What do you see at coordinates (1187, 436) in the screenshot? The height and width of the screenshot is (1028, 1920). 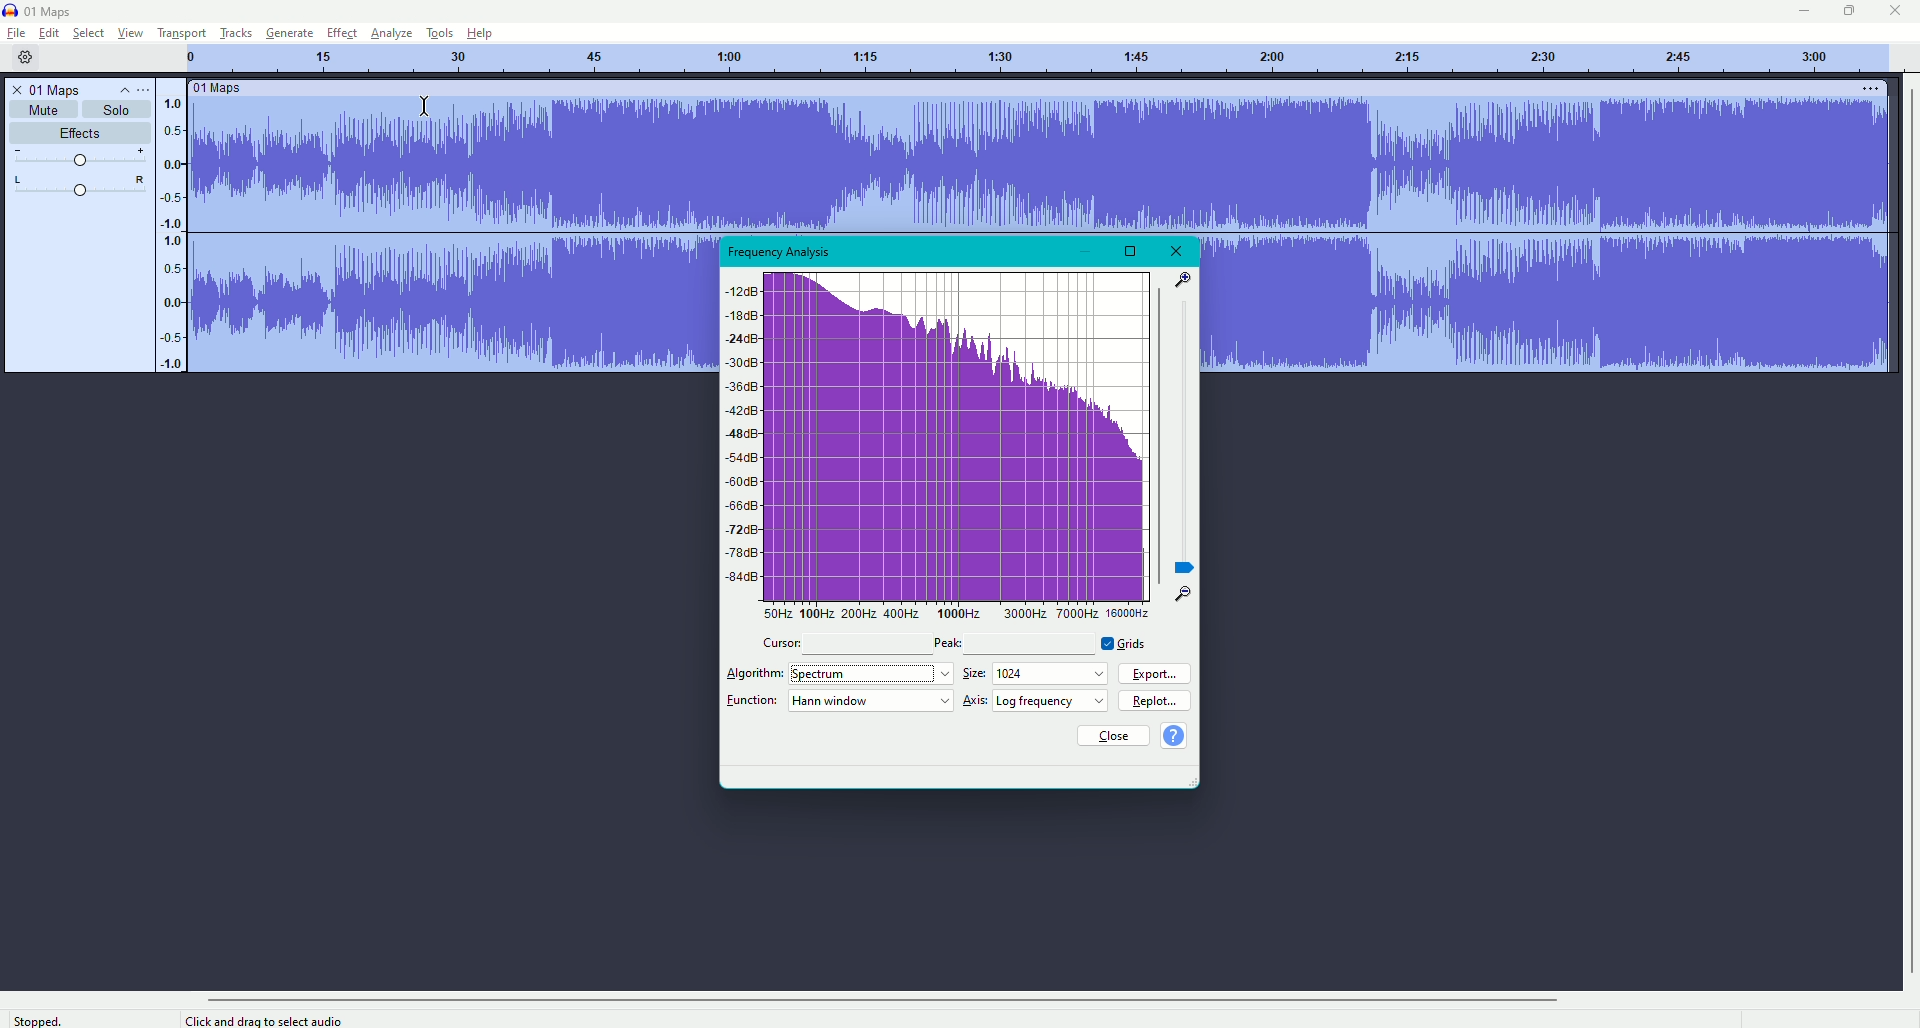 I see `Zoom` at bounding box center [1187, 436].